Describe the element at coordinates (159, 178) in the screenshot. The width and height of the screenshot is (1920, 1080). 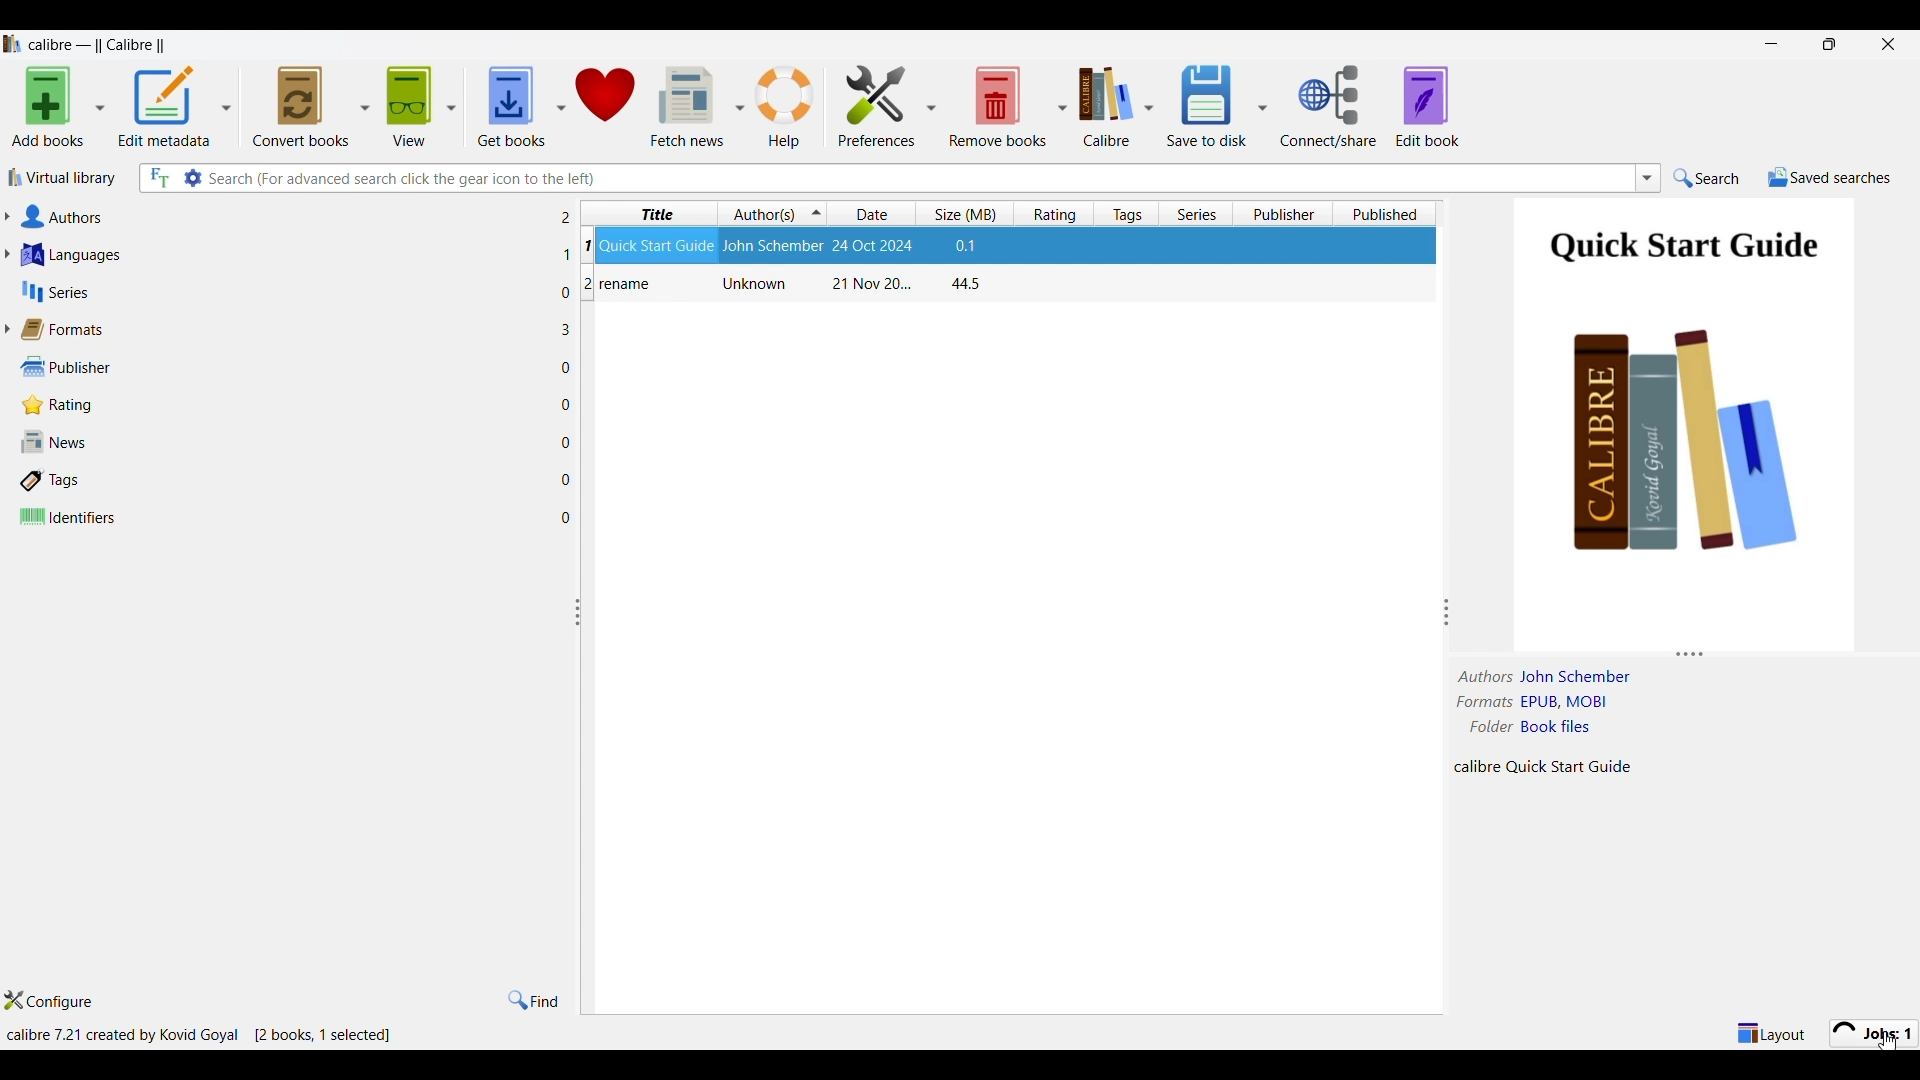
I see `Search all files` at that location.